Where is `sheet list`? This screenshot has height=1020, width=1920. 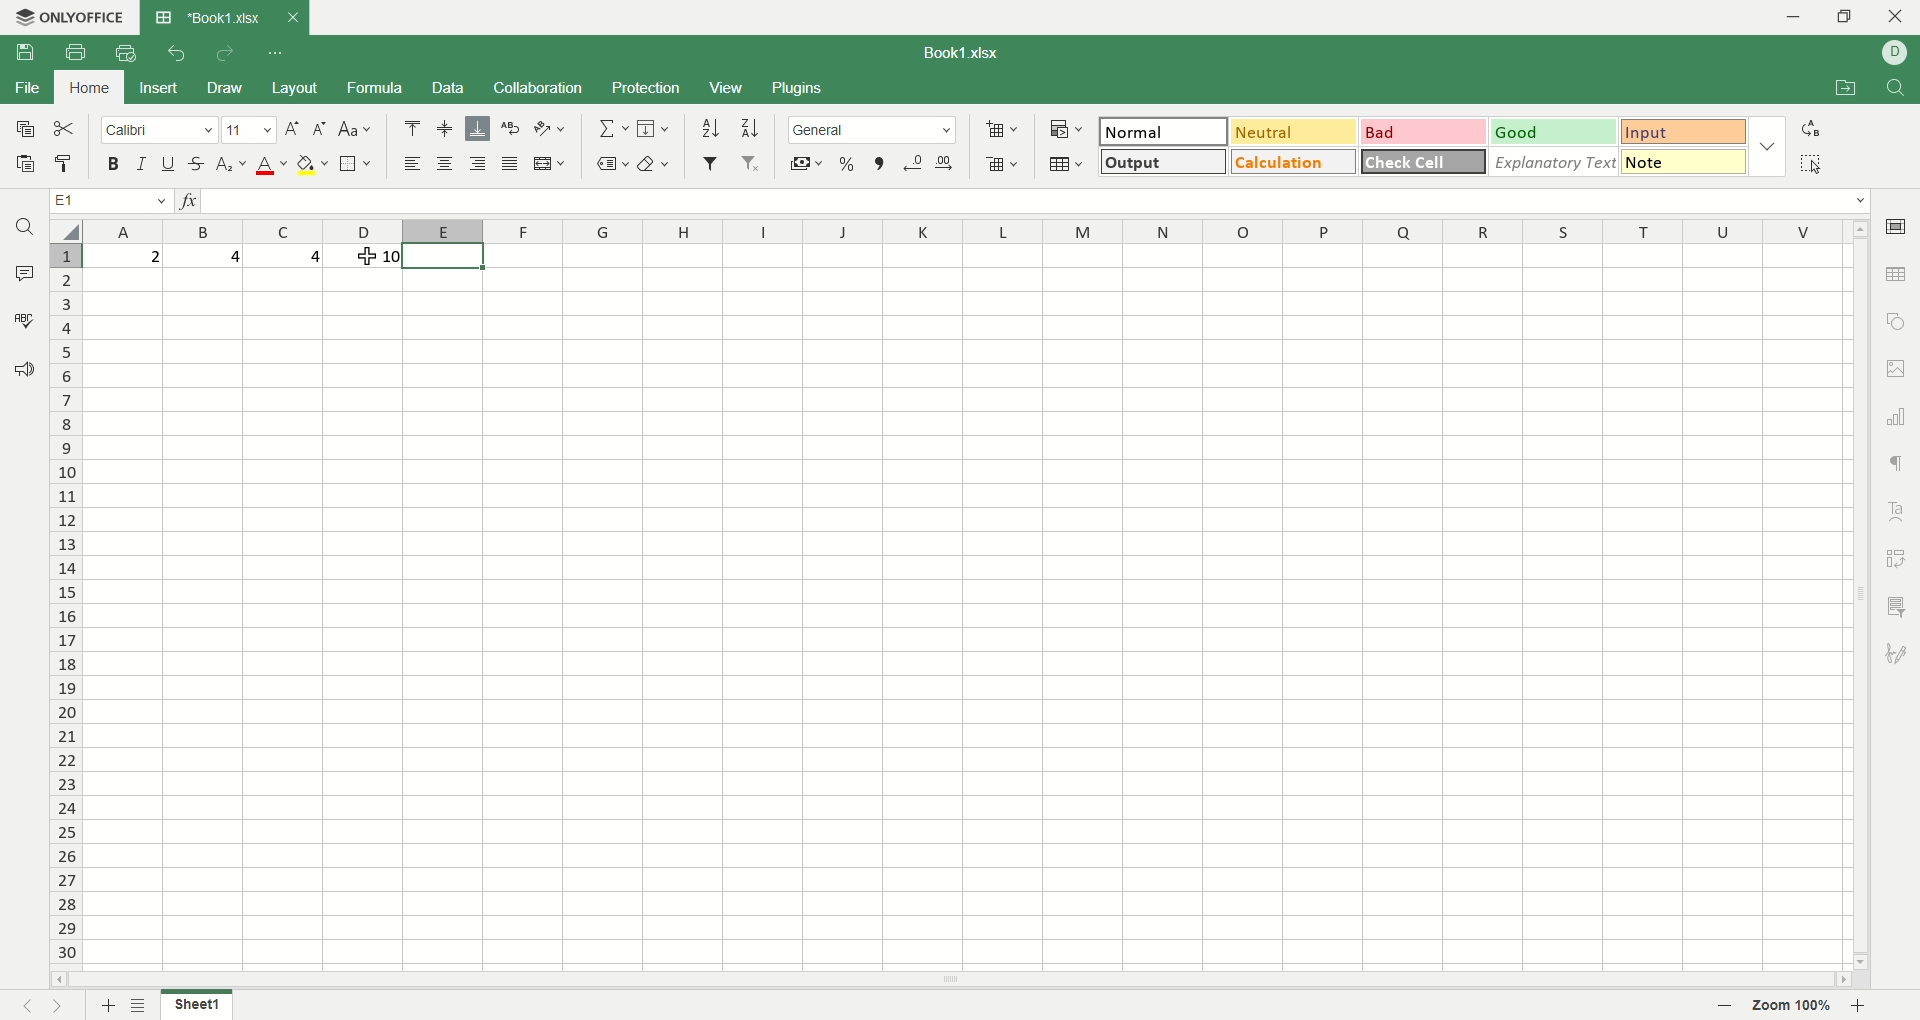
sheet list is located at coordinates (141, 1005).